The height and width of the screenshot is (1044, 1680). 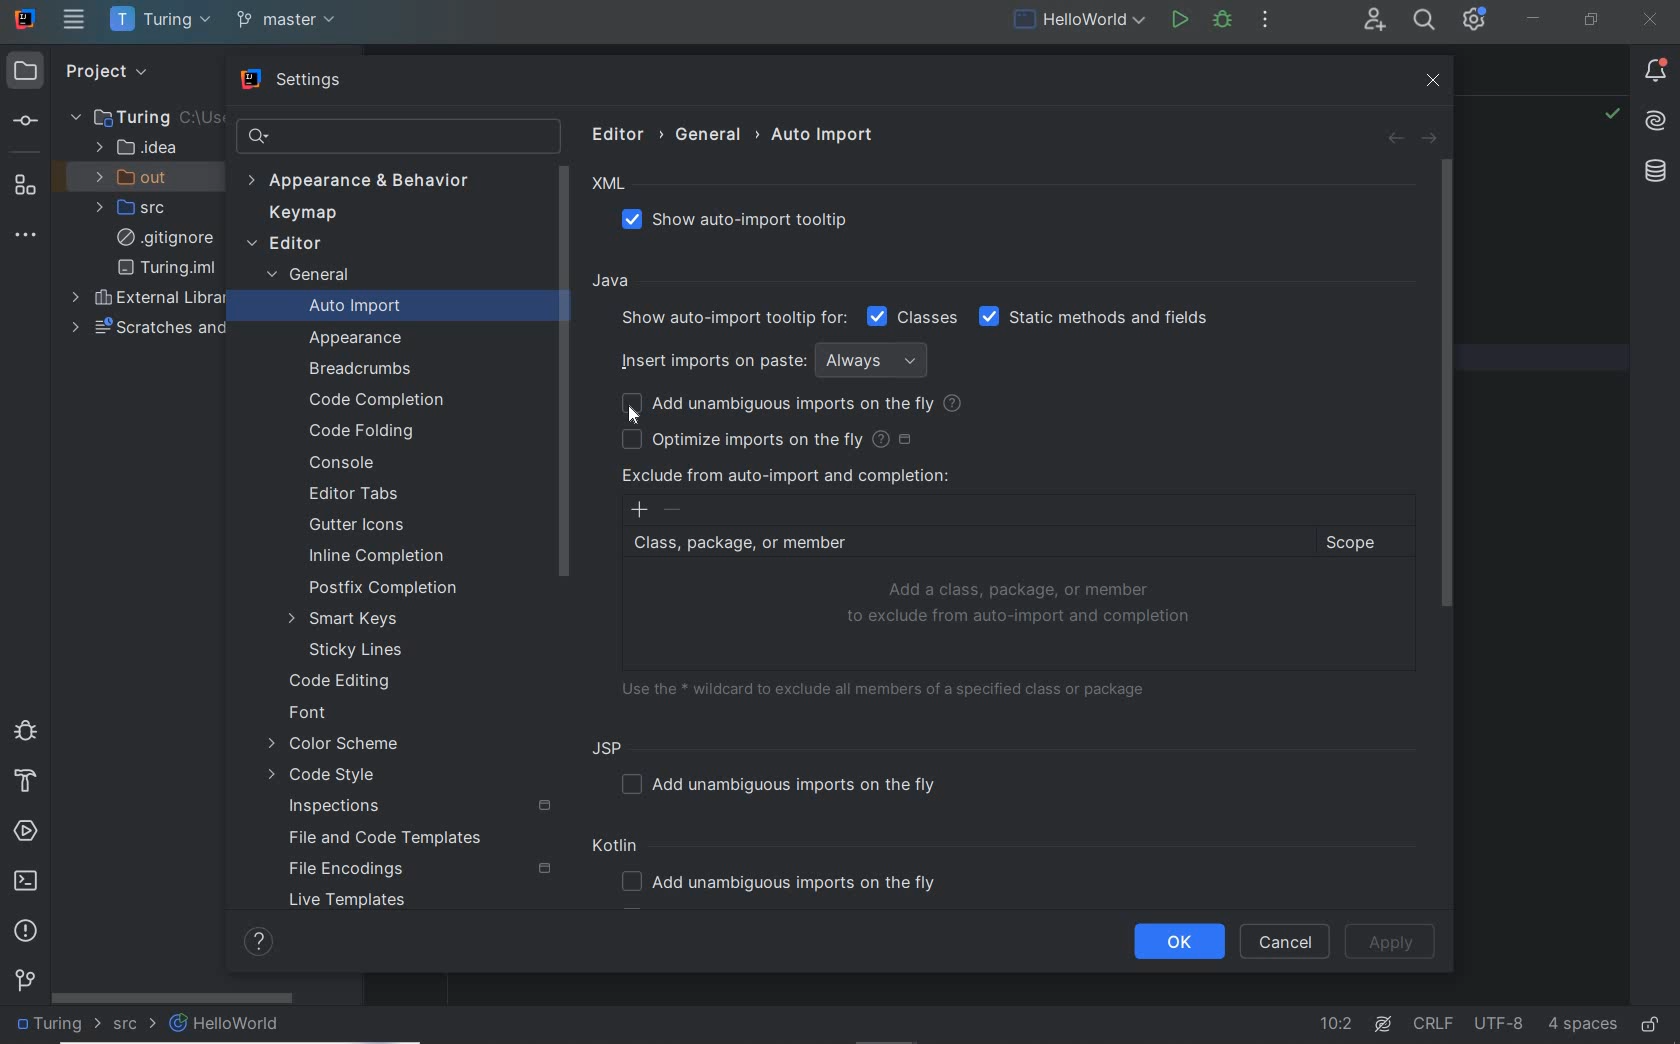 What do you see at coordinates (231, 1024) in the screenshot?
I see `HELLOWORLD(FILE NAME)` at bounding box center [231, 1024].